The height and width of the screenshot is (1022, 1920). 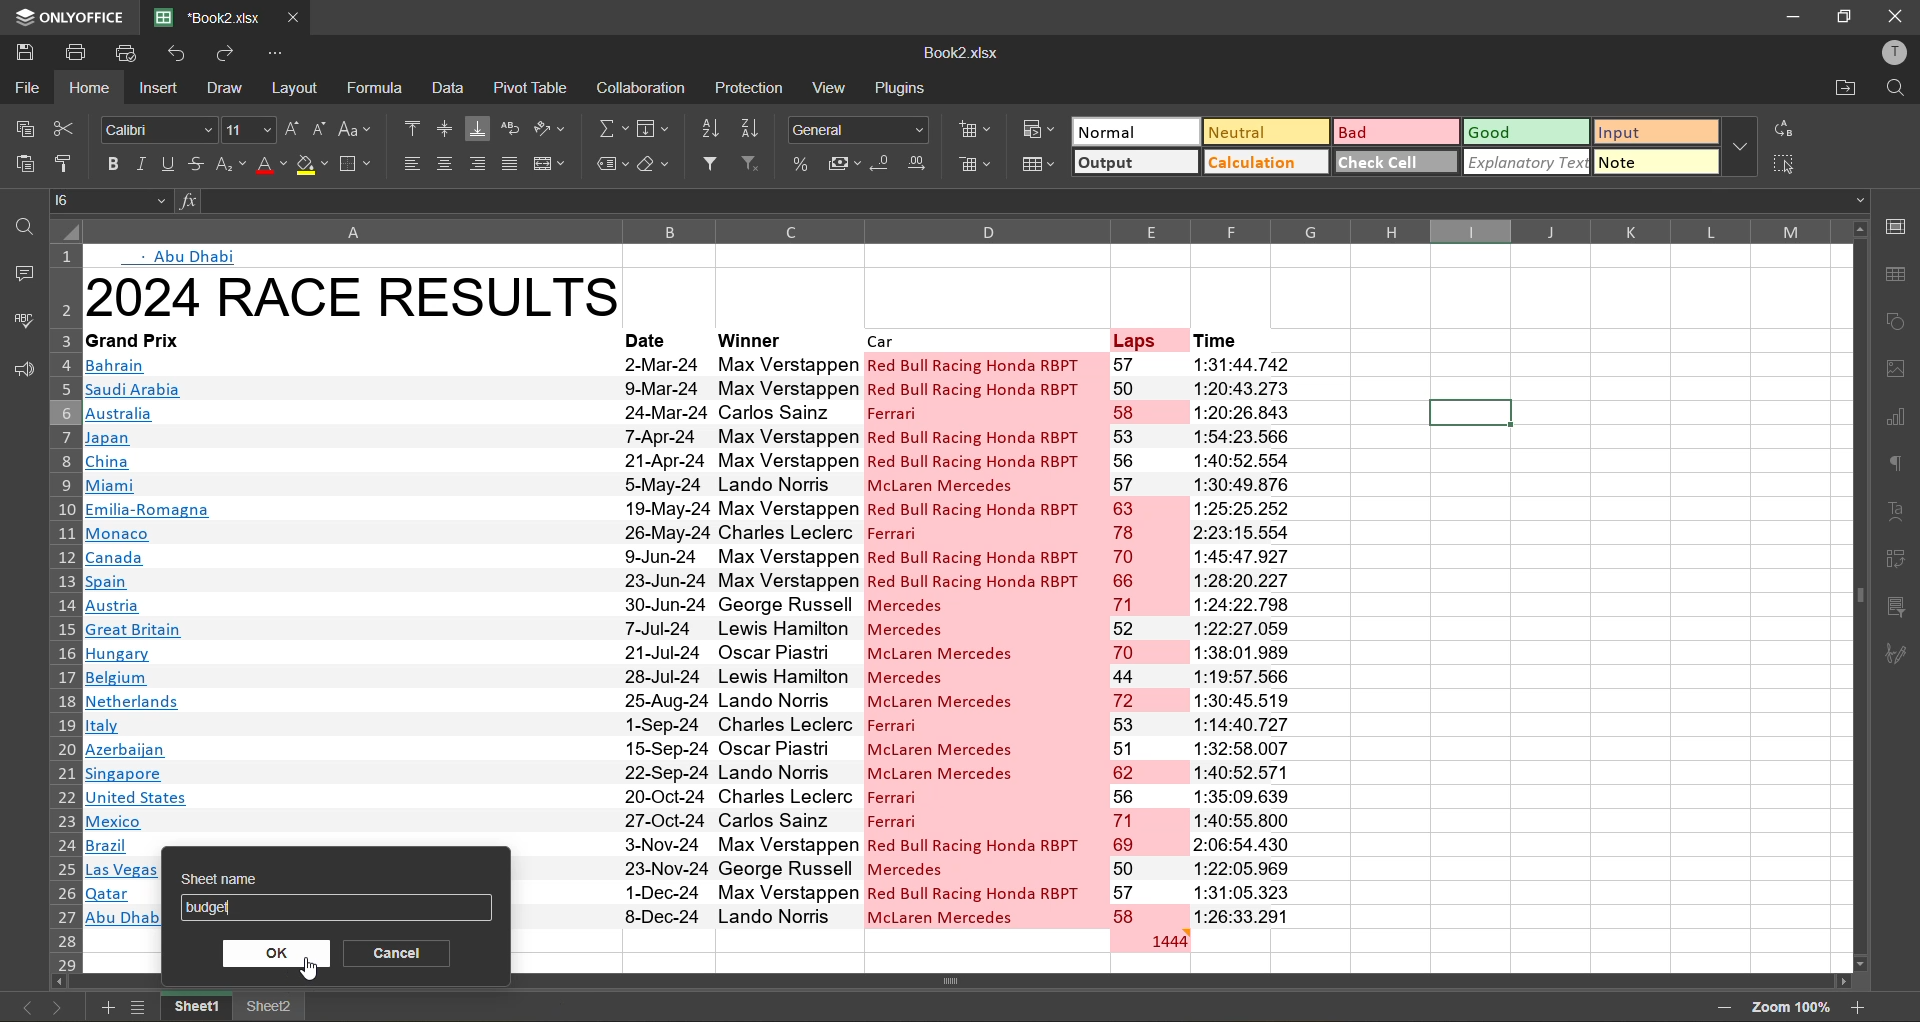 What do you see at coordinates (157, 87) in the screenshot?
I see `insert` at bounding box center [157, 87].